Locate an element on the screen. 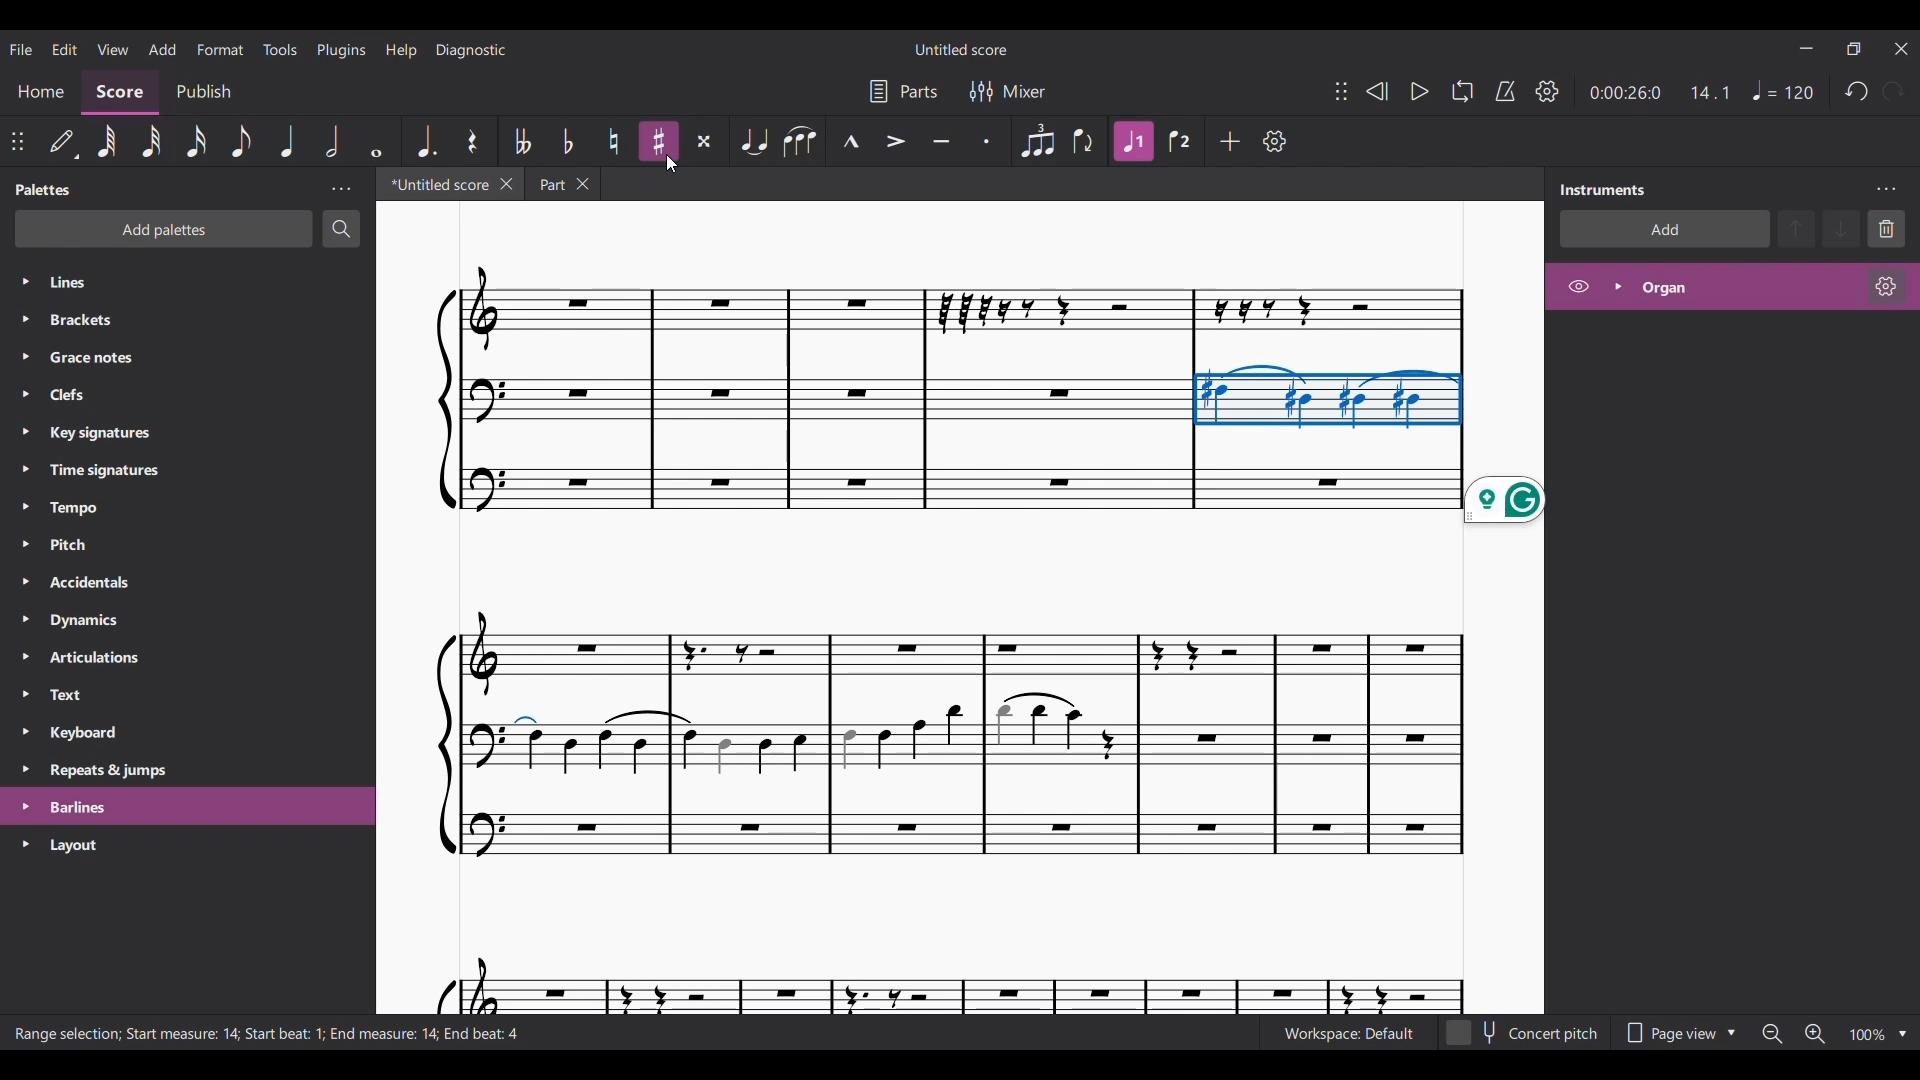  Toggle sharp highlighted by cursor is located at coordinates (659, 141).